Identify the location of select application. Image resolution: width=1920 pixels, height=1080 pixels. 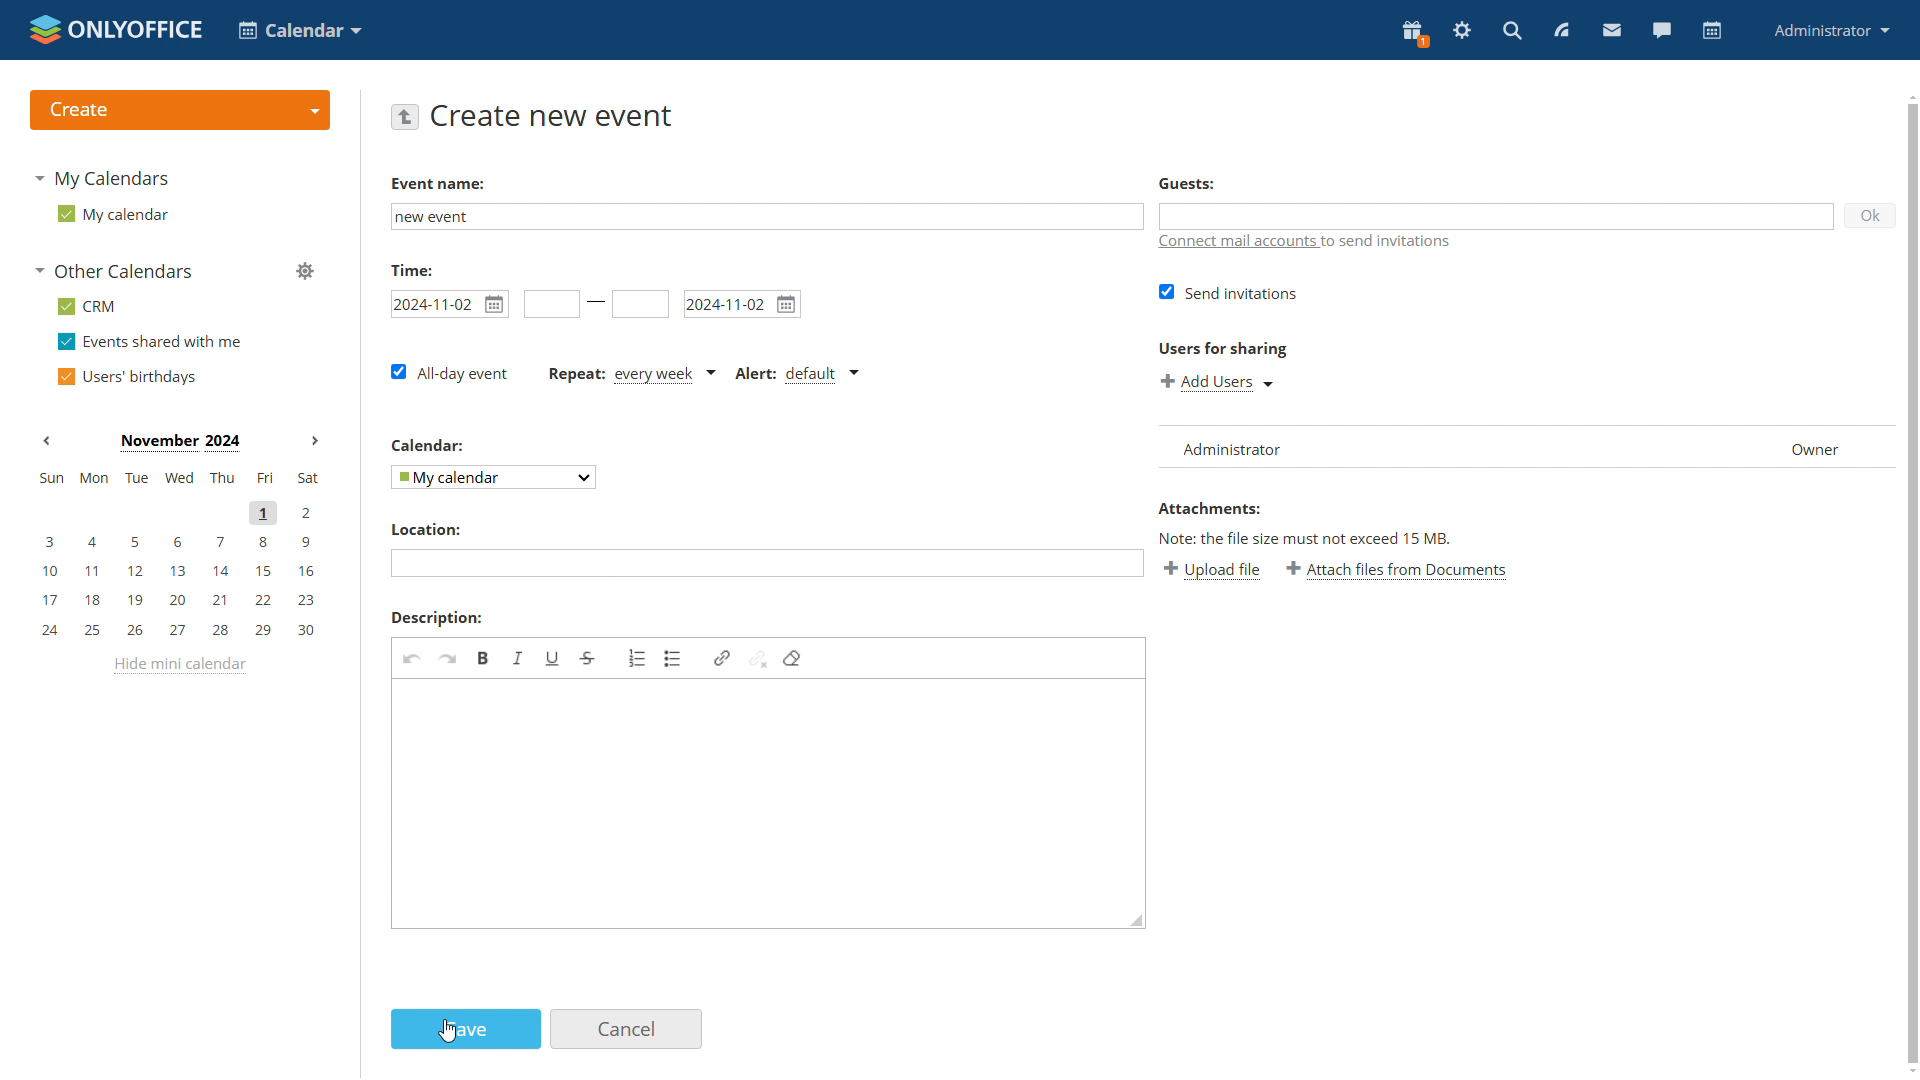
(298, 29).